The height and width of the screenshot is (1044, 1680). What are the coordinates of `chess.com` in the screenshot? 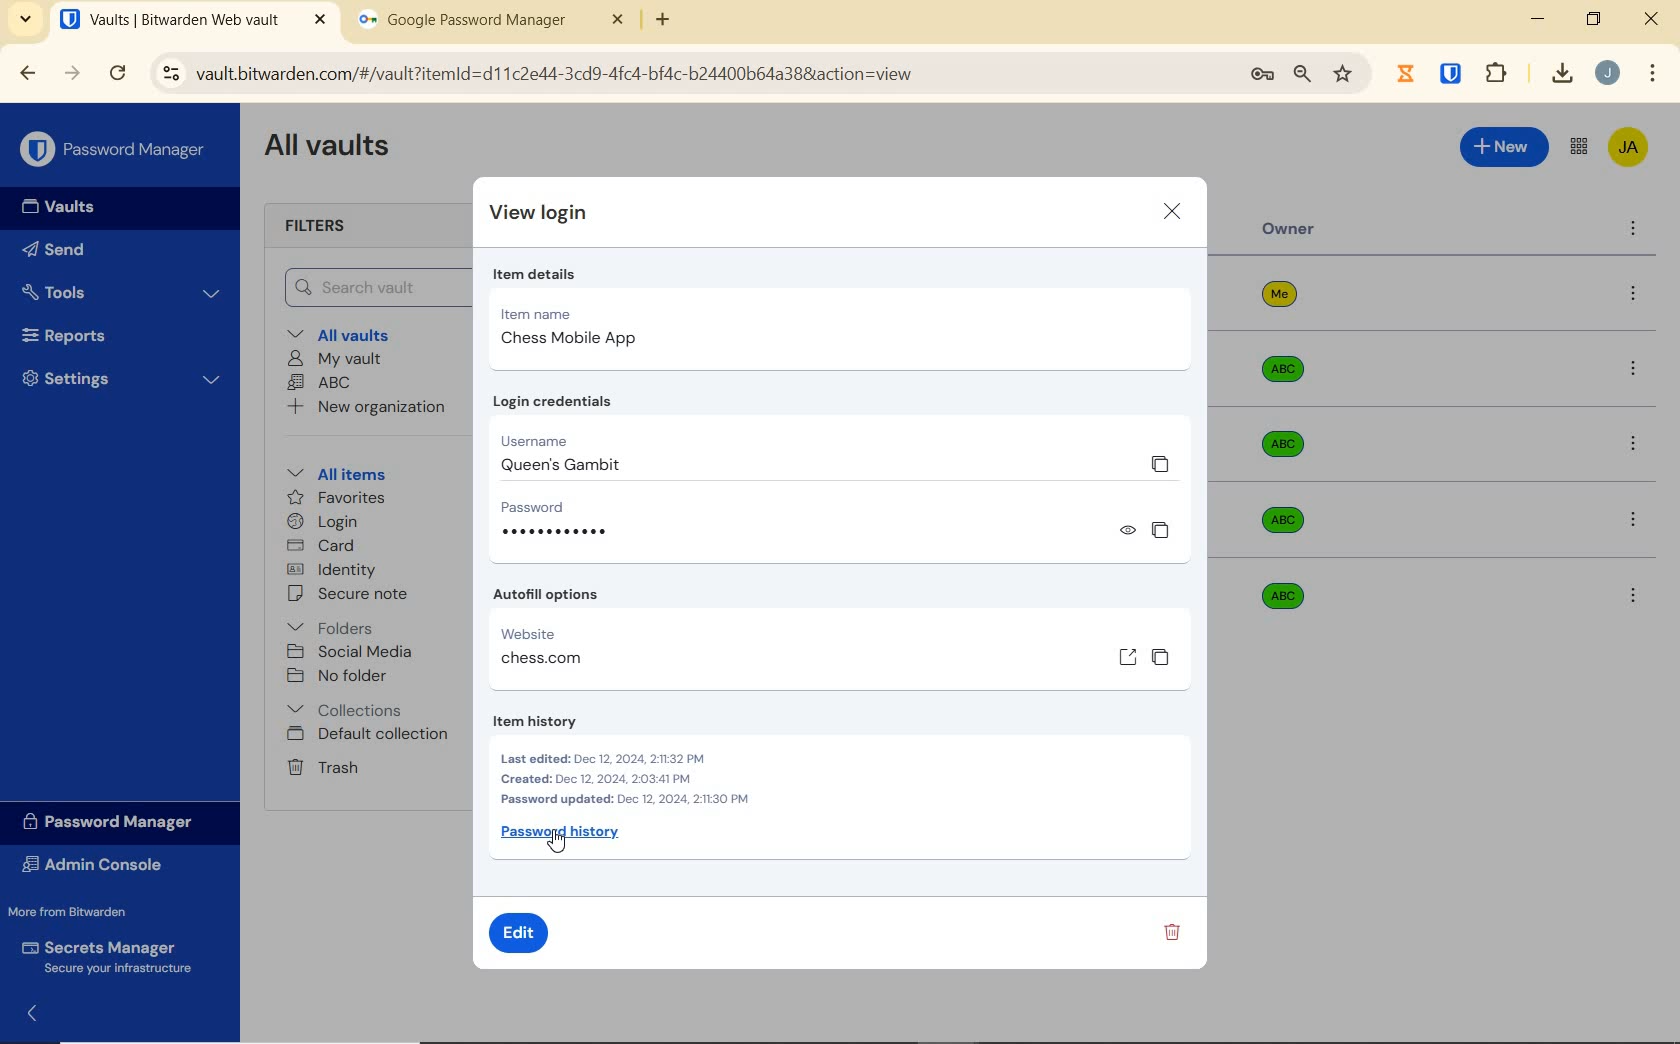 It's located at (543, 662).